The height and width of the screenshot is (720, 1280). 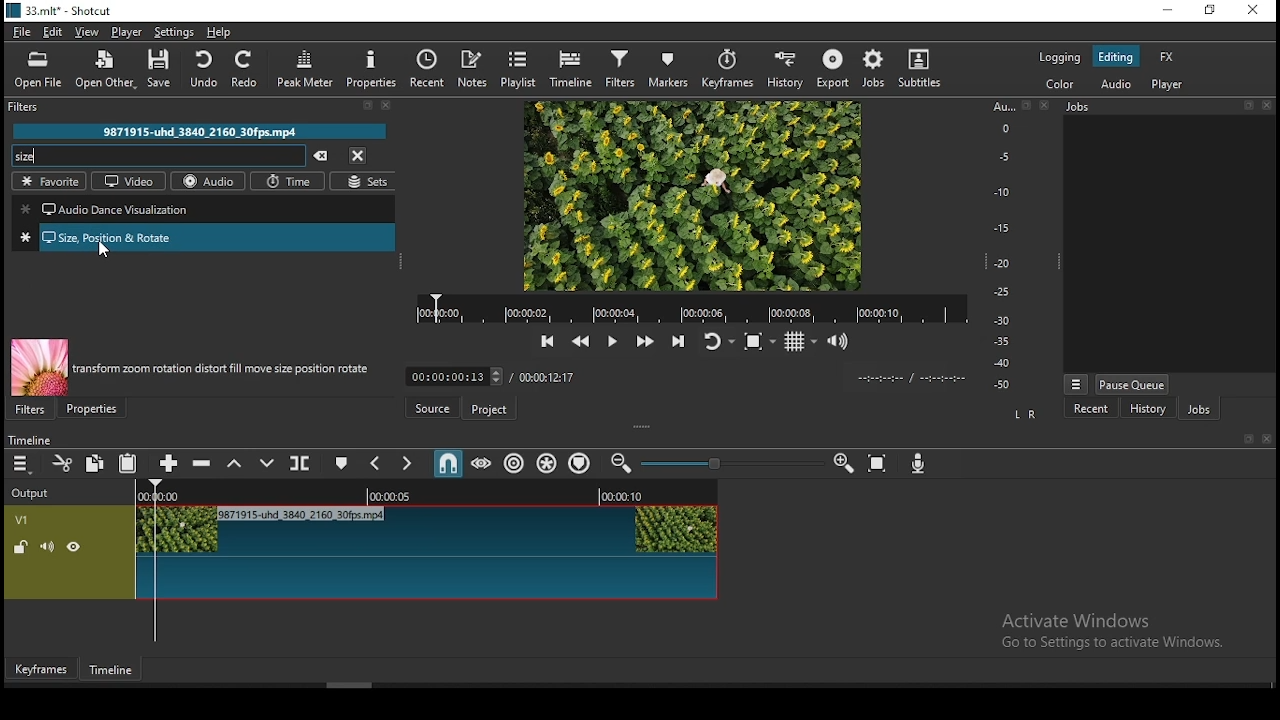 What do you see at coordinates (361, 155) in the screenshot?
I see `close menu` at bounding box center [361, 155].